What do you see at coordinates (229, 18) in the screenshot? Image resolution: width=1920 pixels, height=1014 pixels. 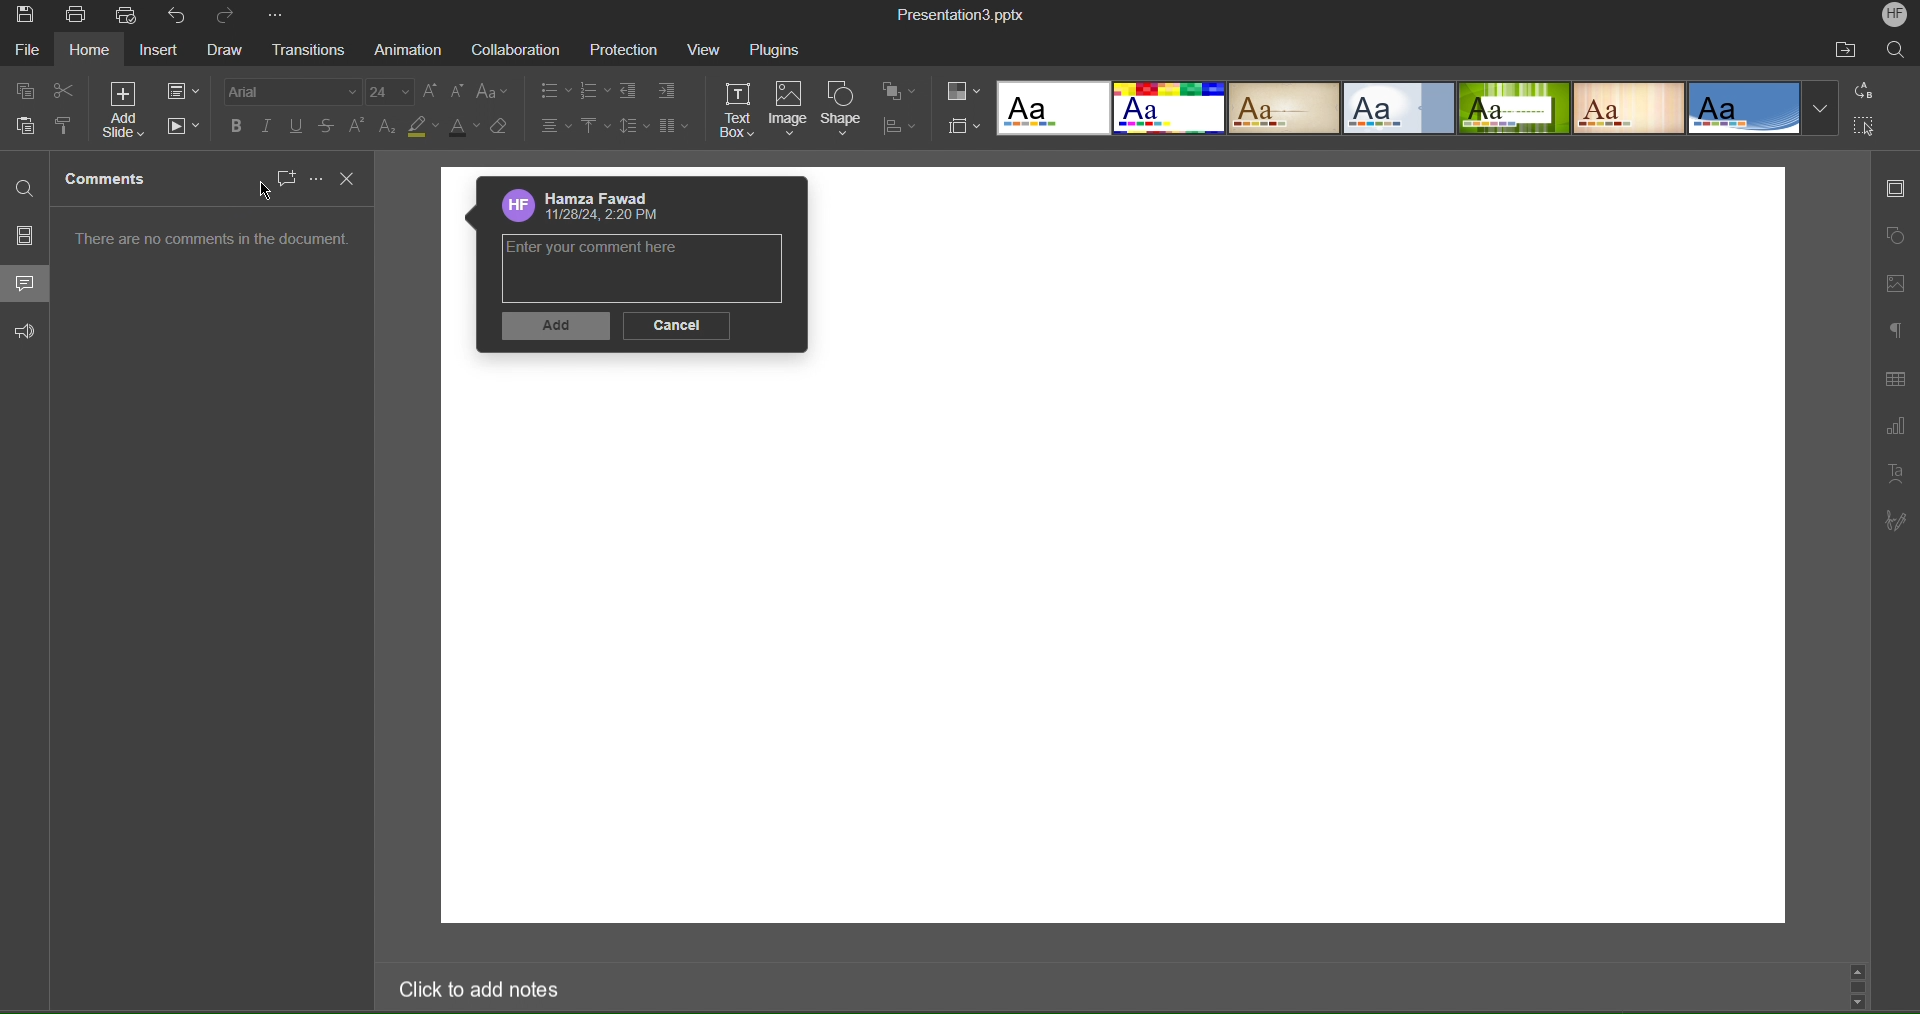 I see `Redo` at bounding box center [229, 18].